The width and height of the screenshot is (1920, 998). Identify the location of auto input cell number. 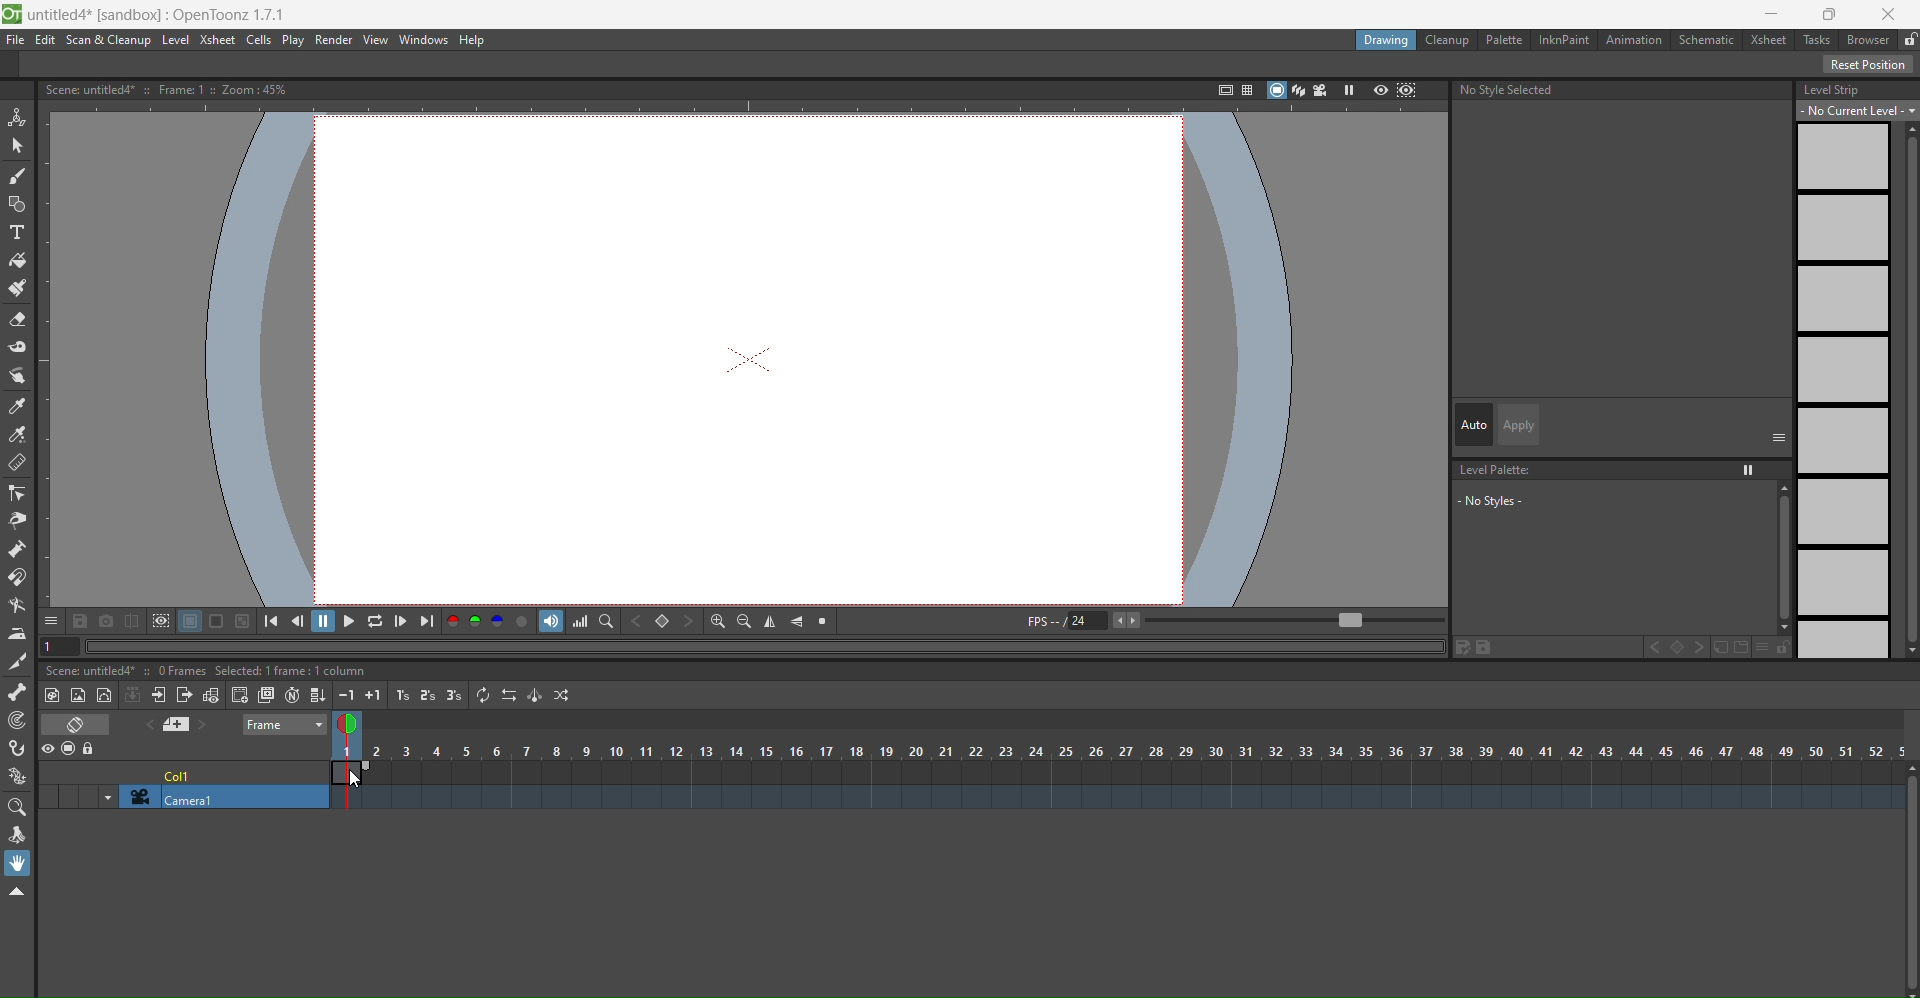
(292, 694).